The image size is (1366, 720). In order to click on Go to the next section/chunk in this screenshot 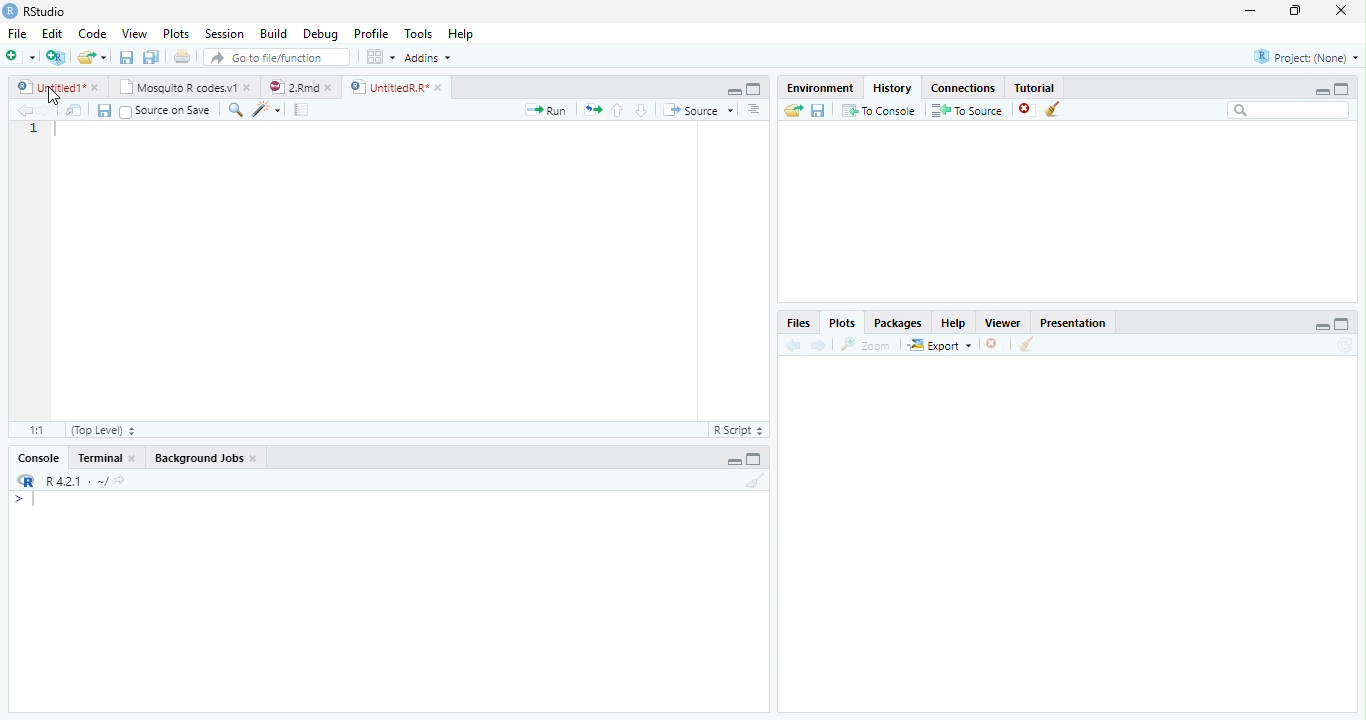, I will do `click(642, 111)`.